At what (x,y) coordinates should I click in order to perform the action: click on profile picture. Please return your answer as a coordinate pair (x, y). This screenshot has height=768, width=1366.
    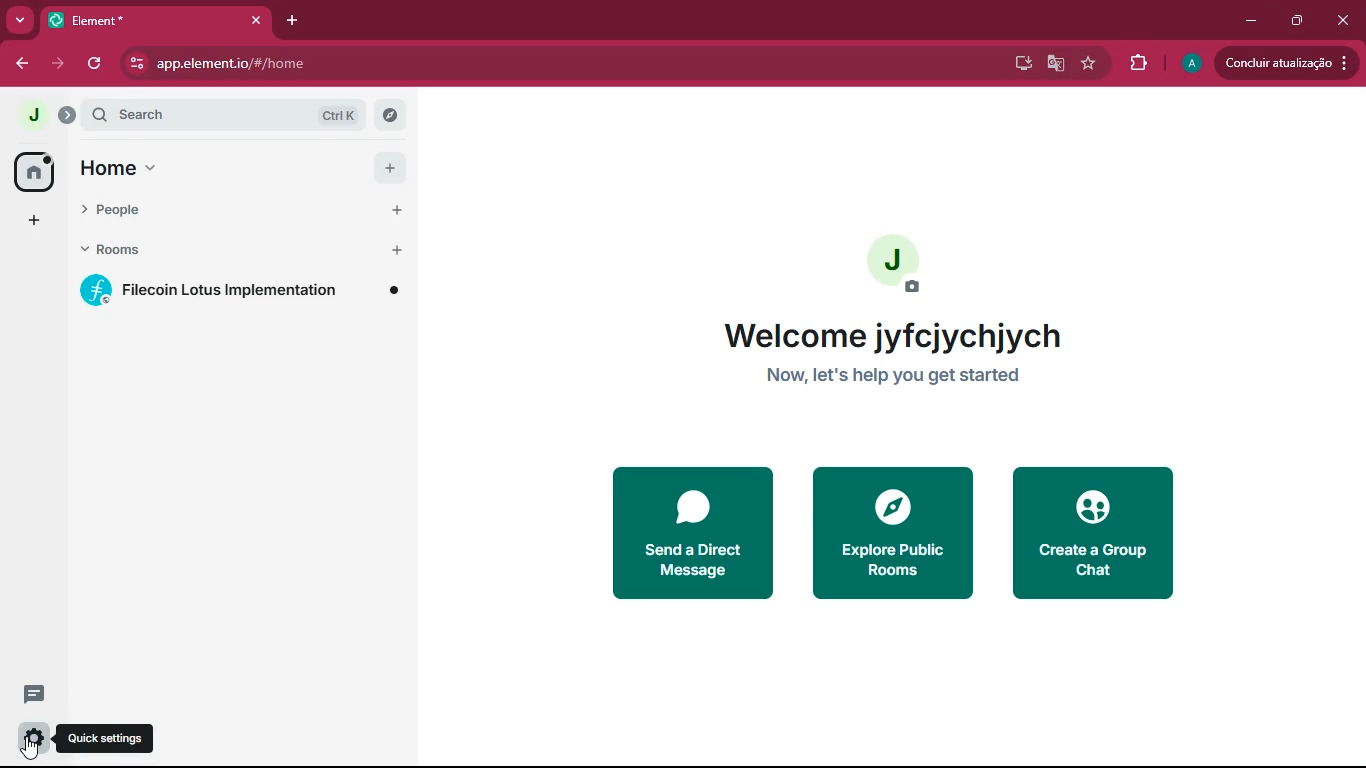
    Looking at the image, I should click on (26, 116).